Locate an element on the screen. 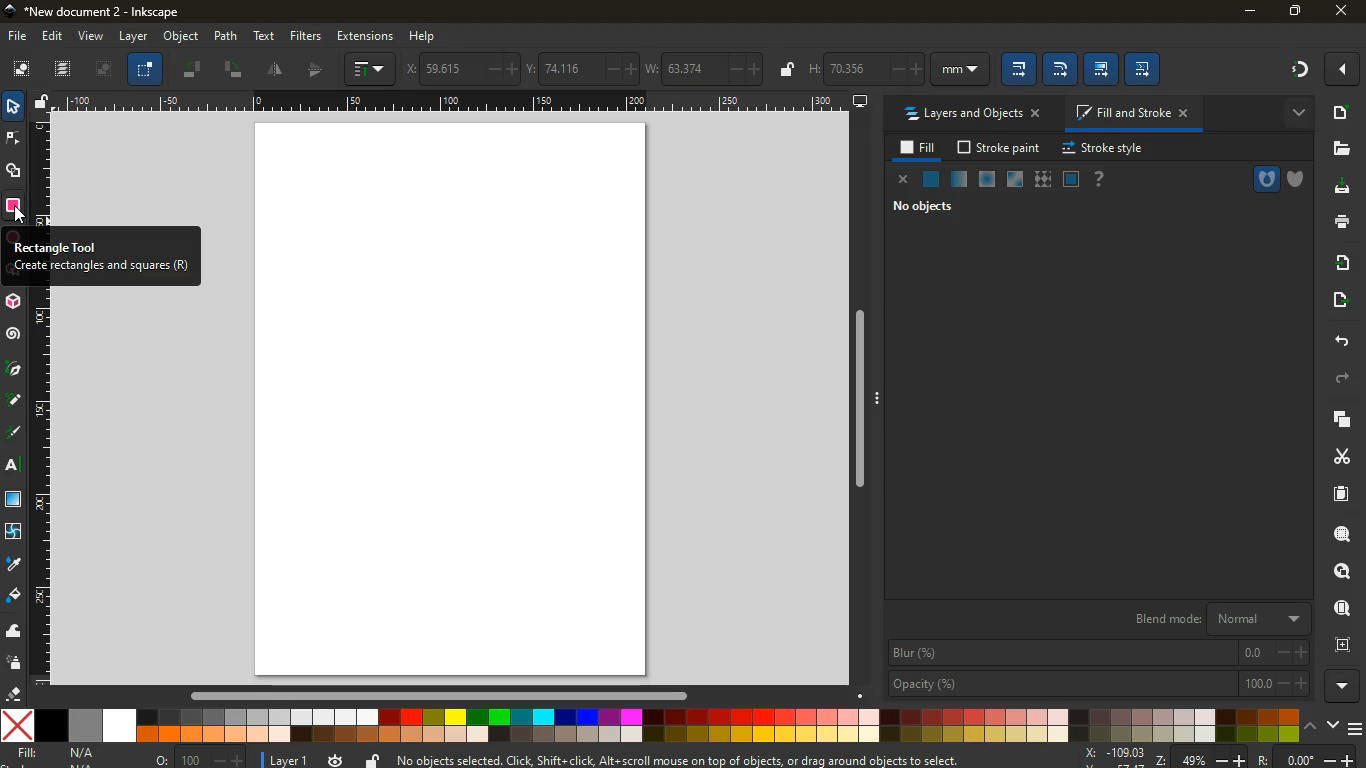  help is located at coordinates (424, 37).